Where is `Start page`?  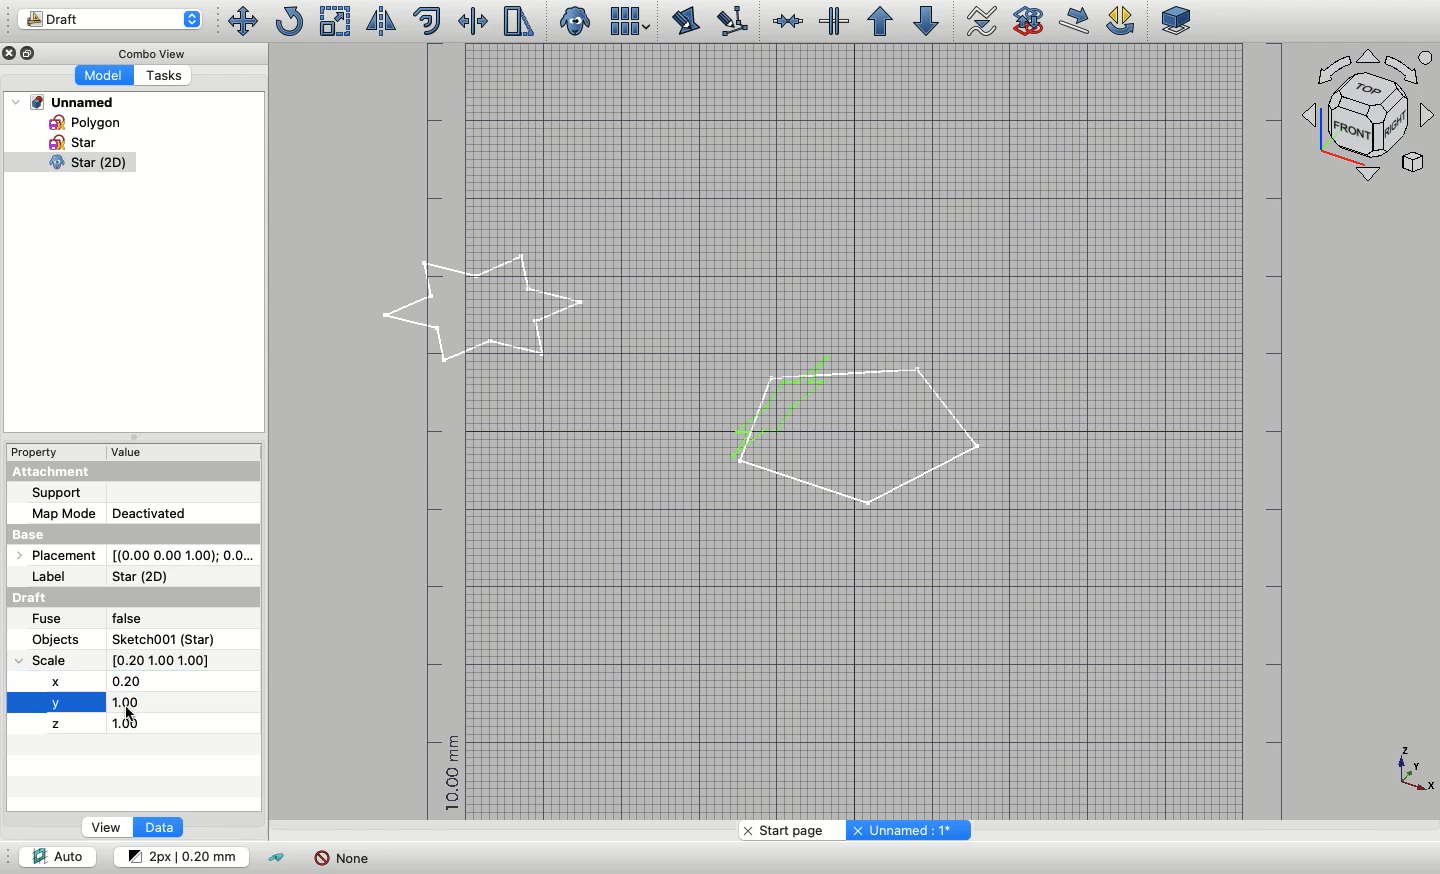 Start page is located at coordinates (788, 830).